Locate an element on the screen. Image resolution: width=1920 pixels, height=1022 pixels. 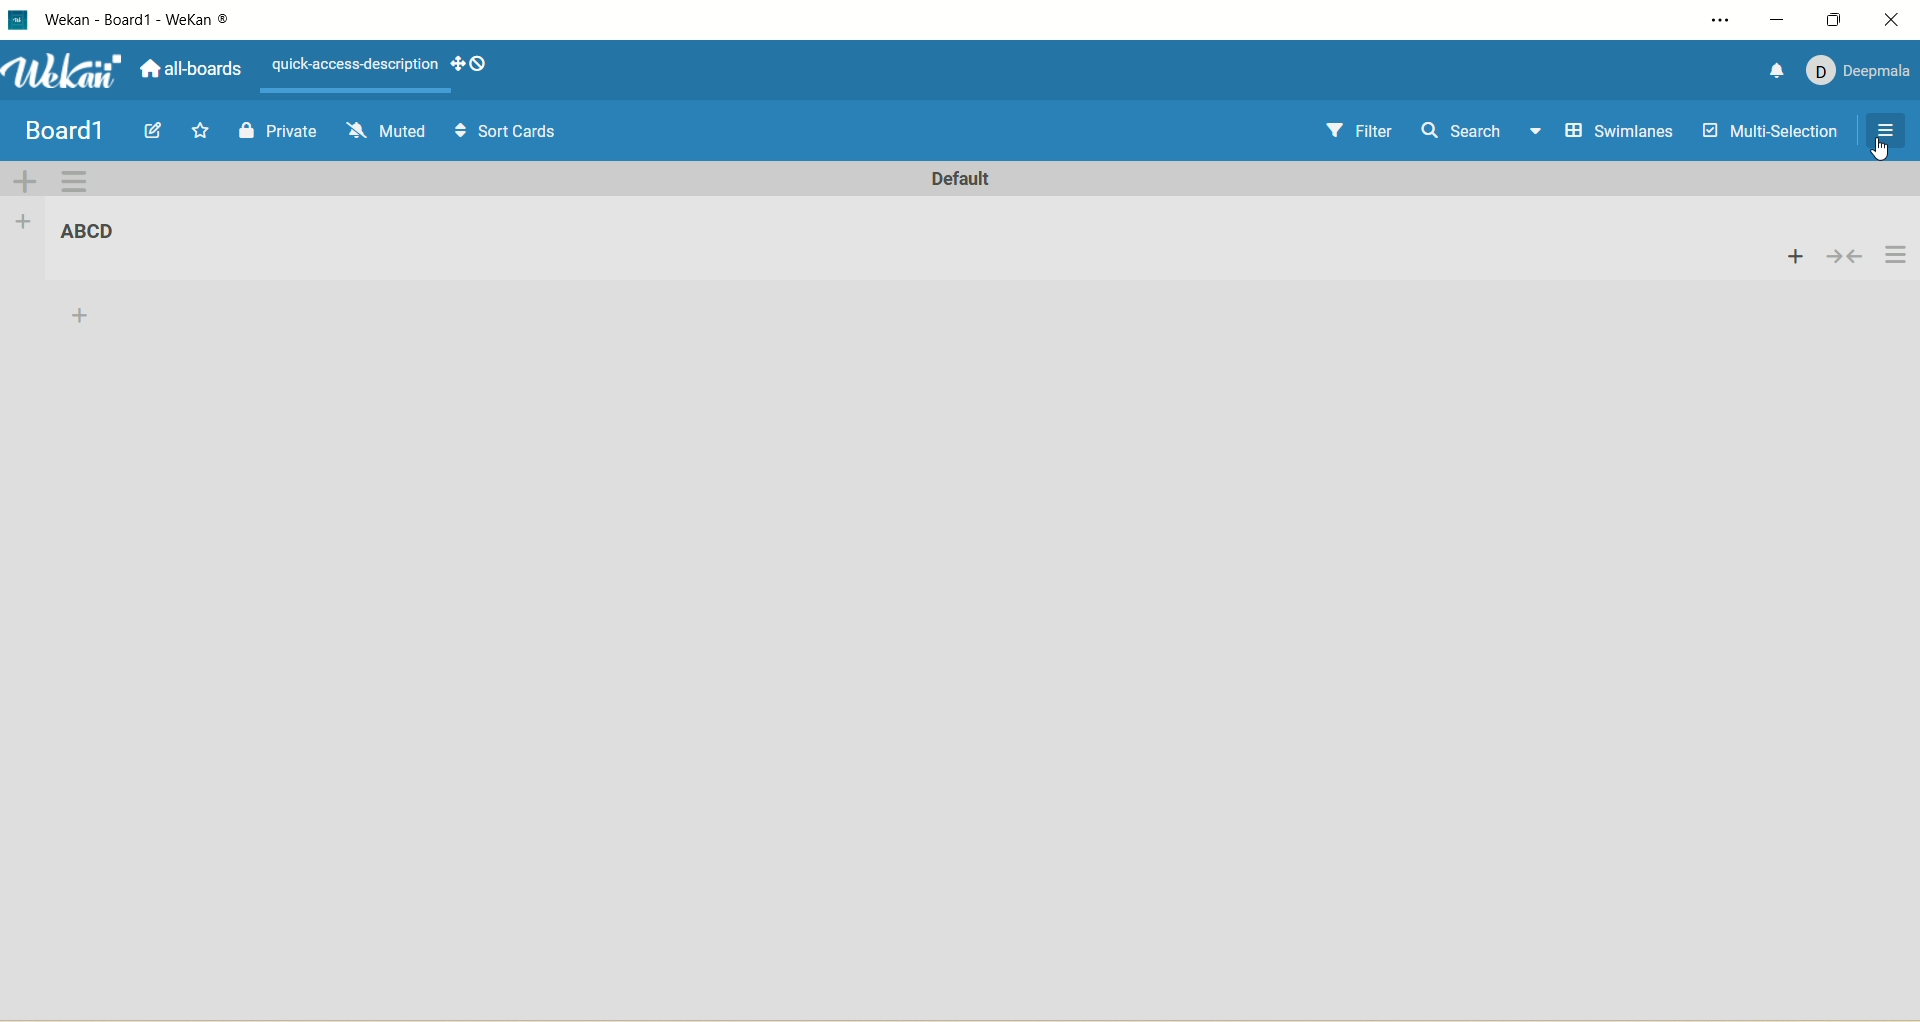
all boards is located at coordinates (191, 68).